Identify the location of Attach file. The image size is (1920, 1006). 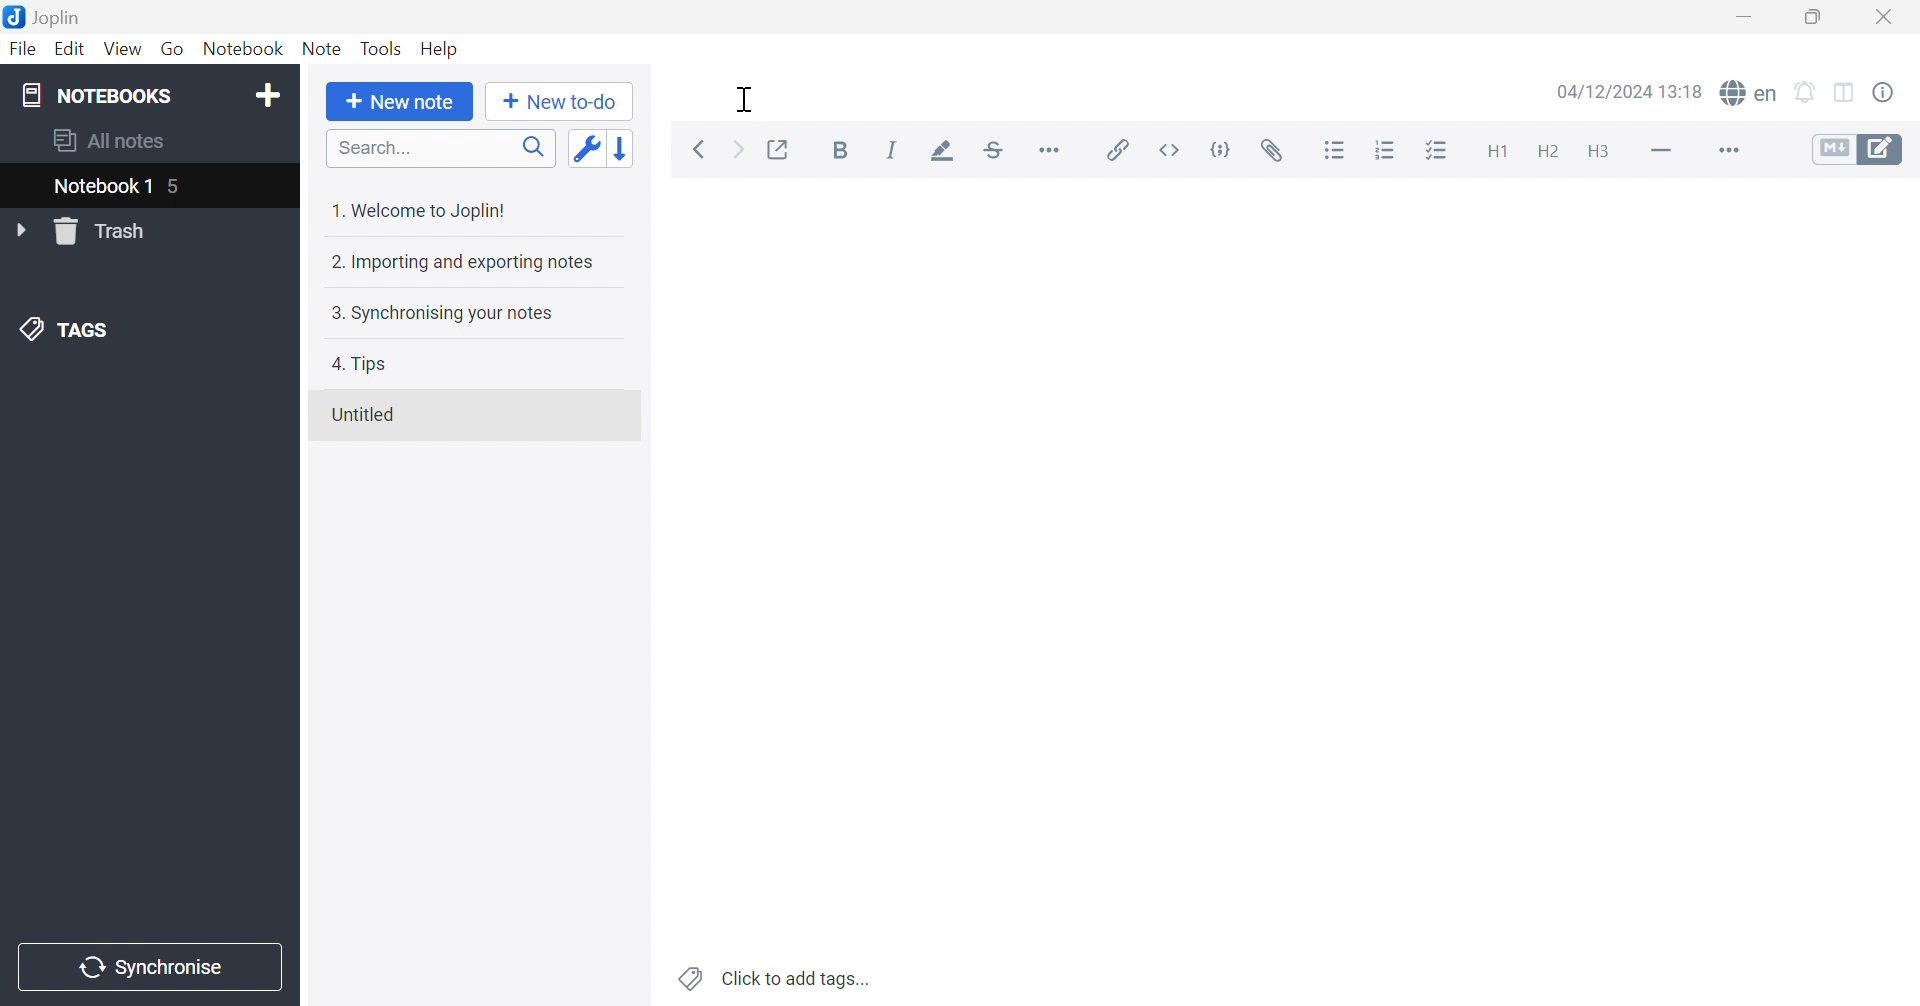
(1268, 151).